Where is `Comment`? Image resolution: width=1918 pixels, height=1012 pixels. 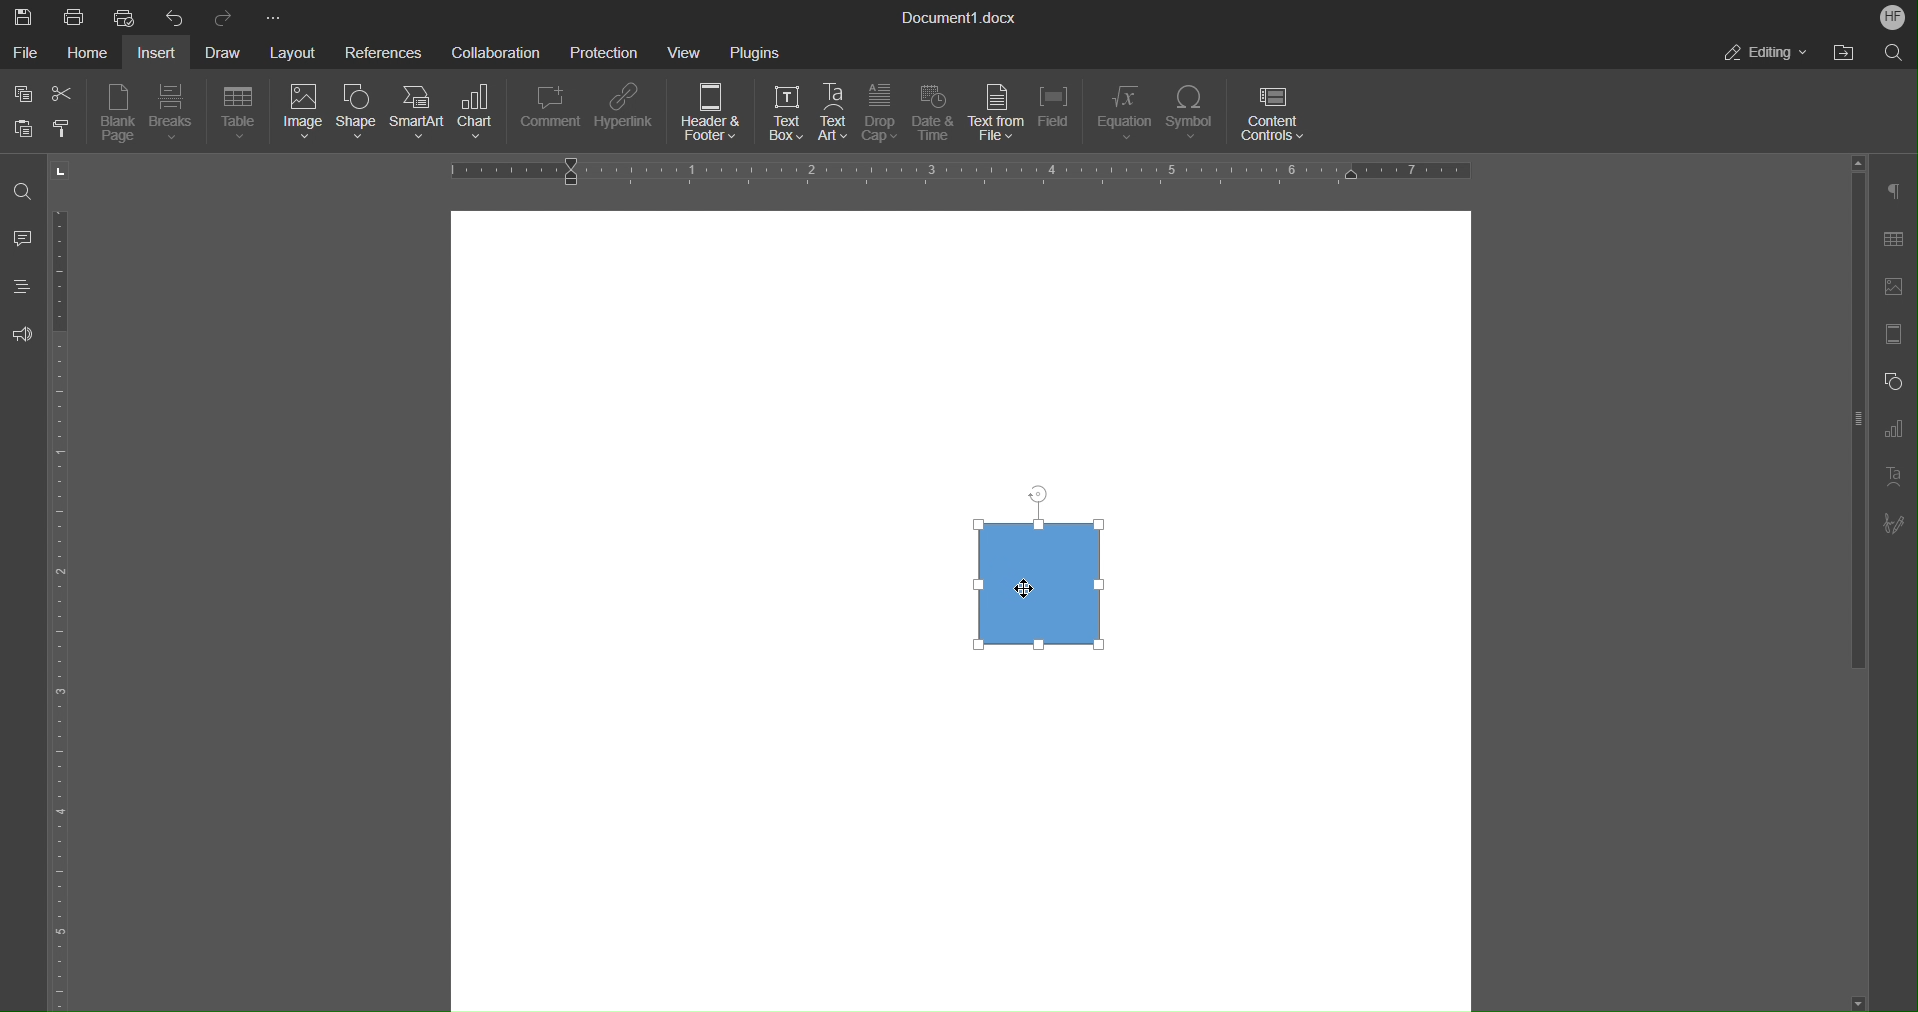 Comment is located at coordinates (552, 115).